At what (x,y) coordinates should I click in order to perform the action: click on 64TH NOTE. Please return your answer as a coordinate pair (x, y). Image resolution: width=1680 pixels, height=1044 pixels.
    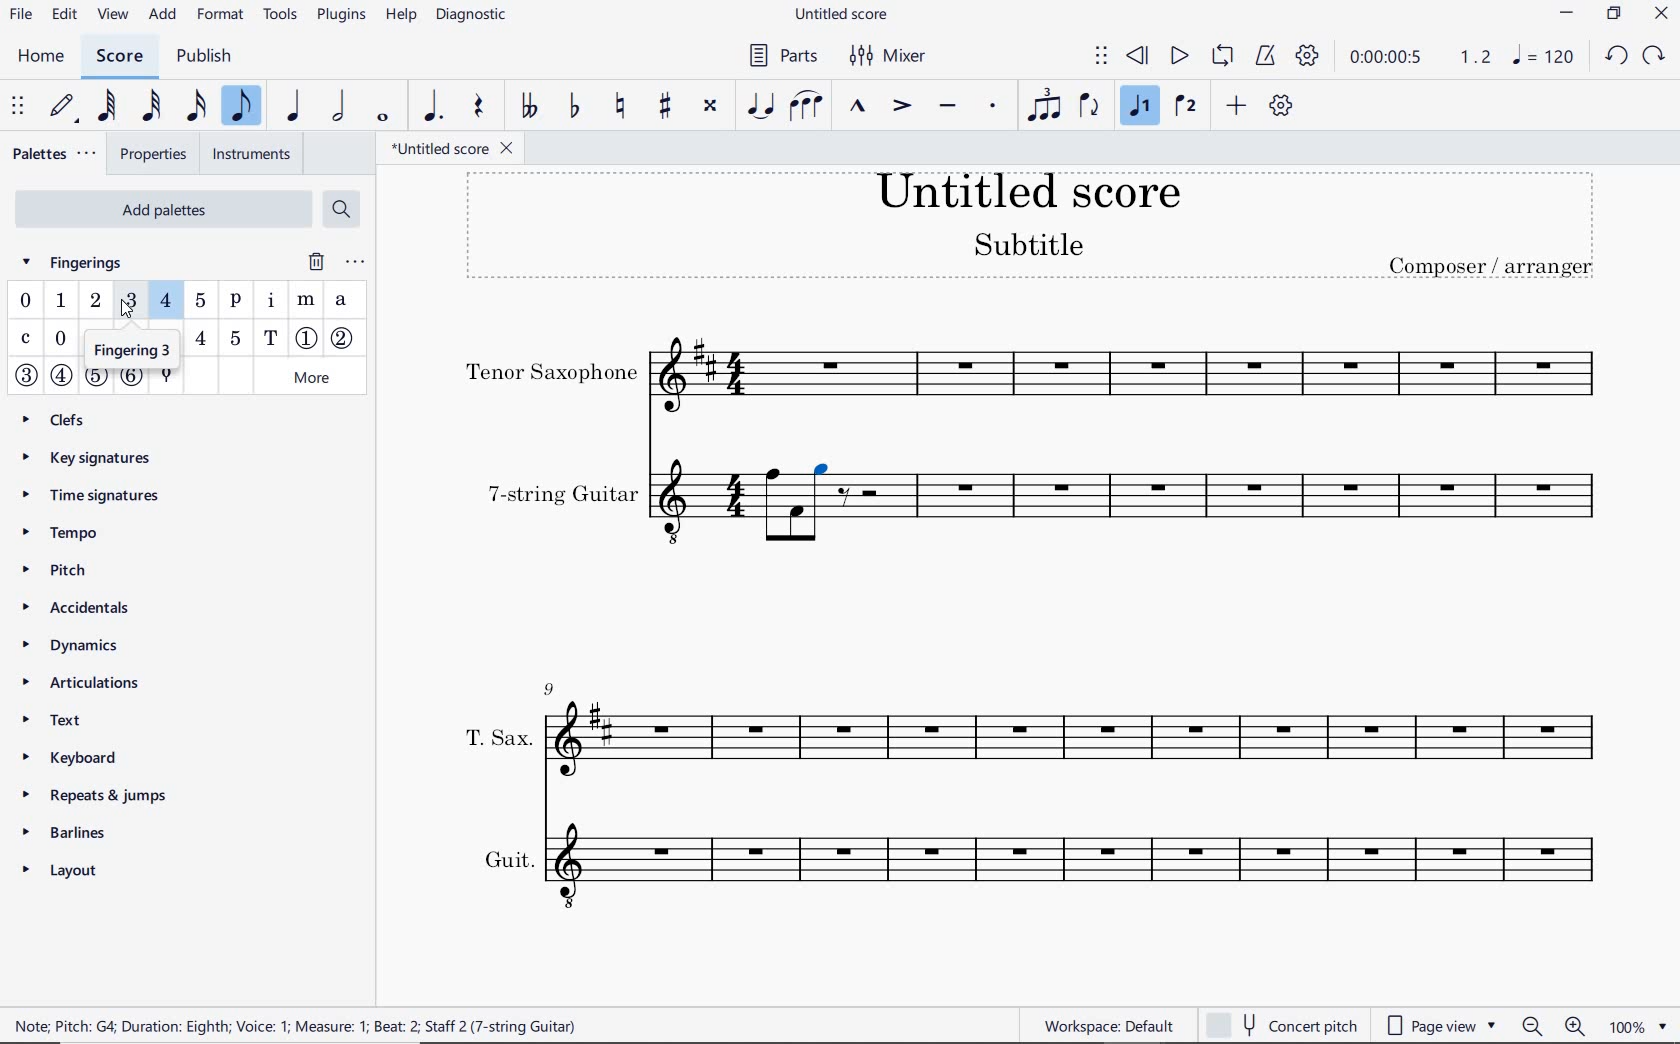
    Looking at the image, I should click on (106, 107).